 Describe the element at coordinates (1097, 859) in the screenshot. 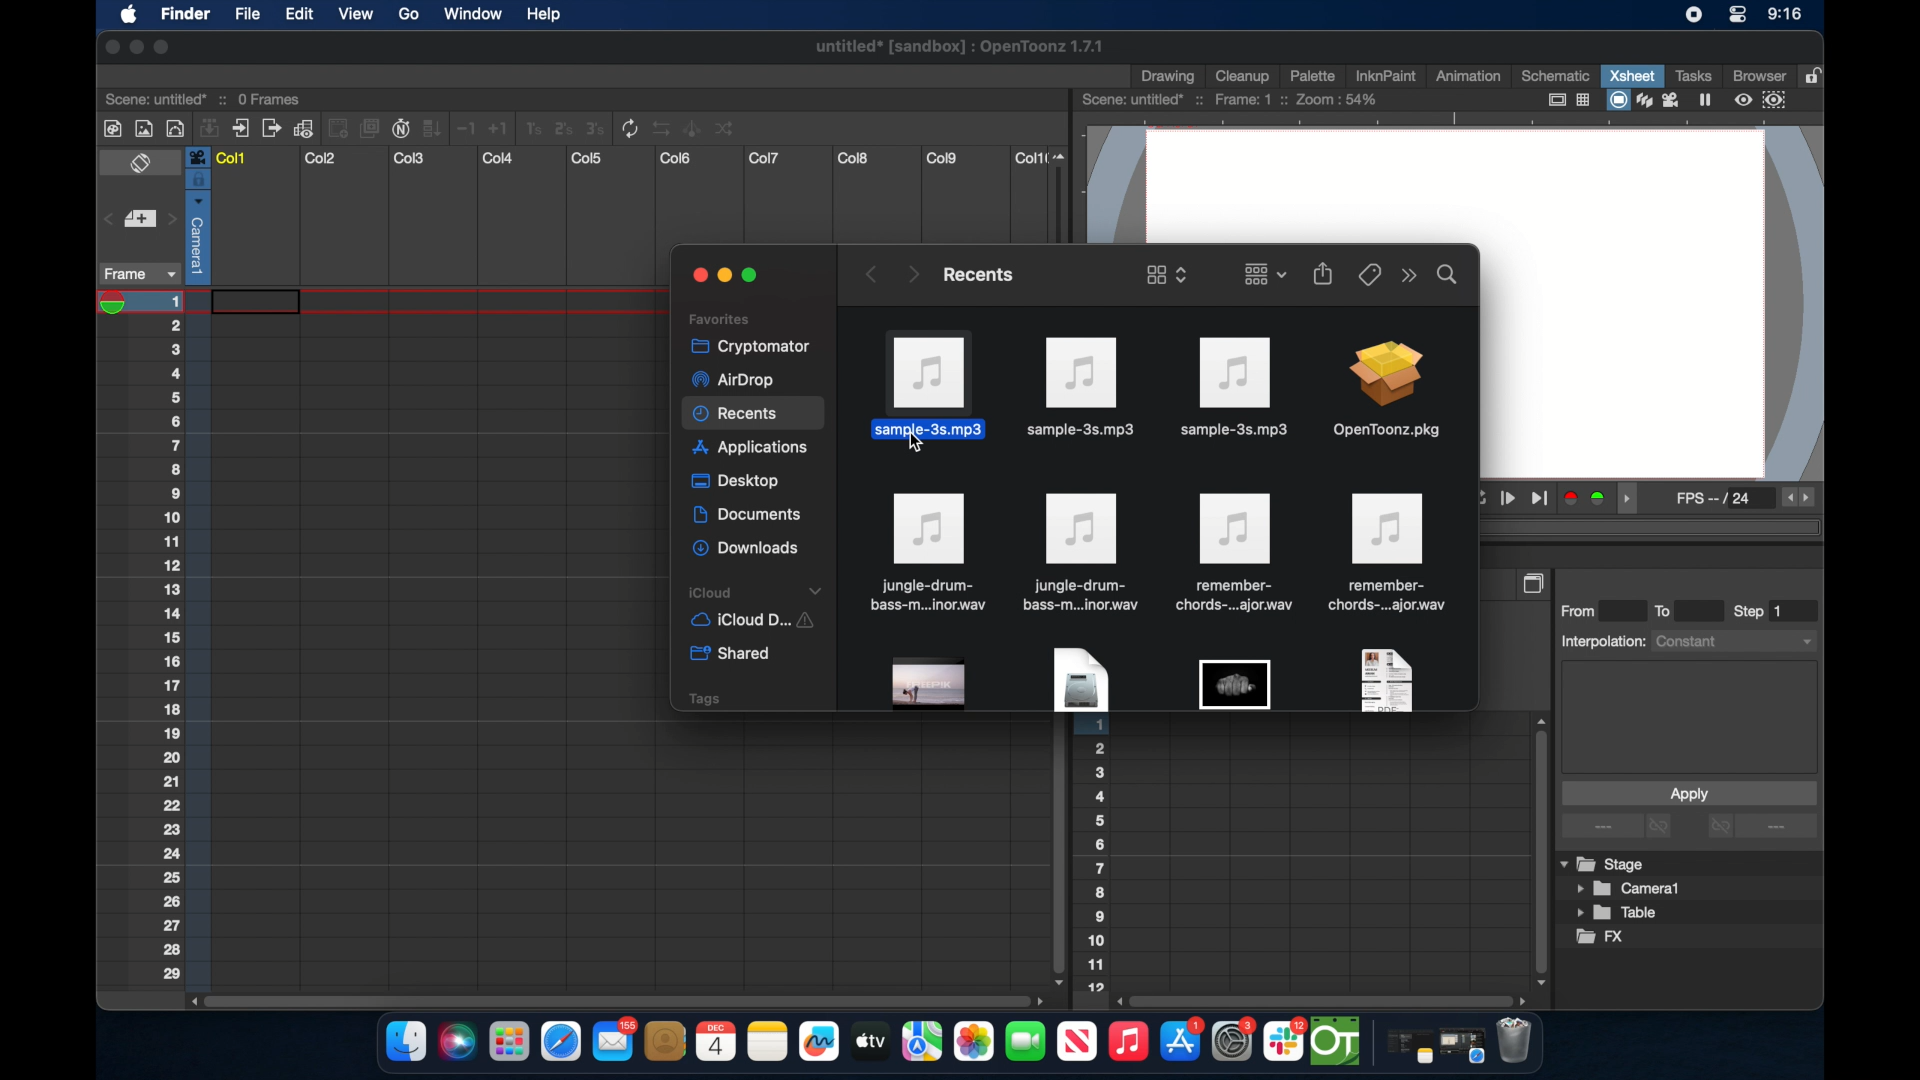

I see `numbering` at that location.